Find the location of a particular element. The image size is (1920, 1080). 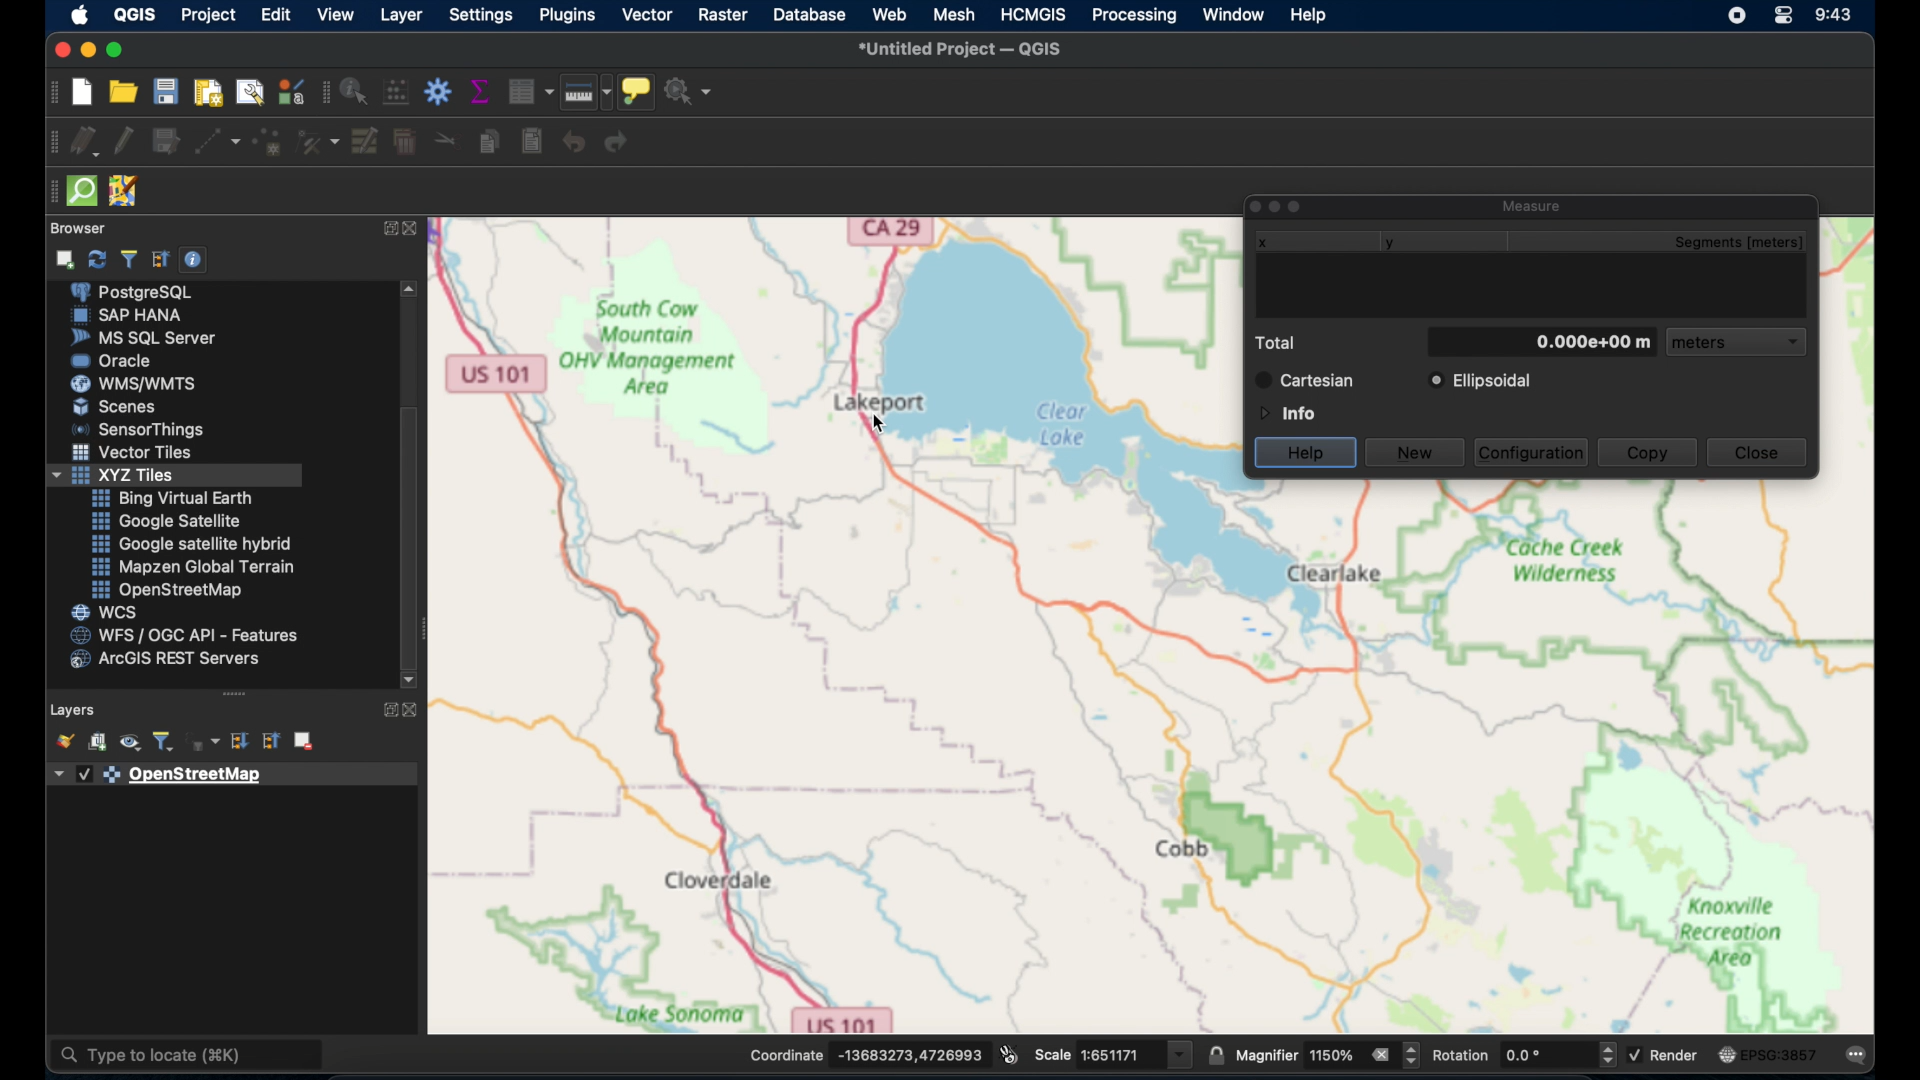

wcs is located at coordinates (106, 612).